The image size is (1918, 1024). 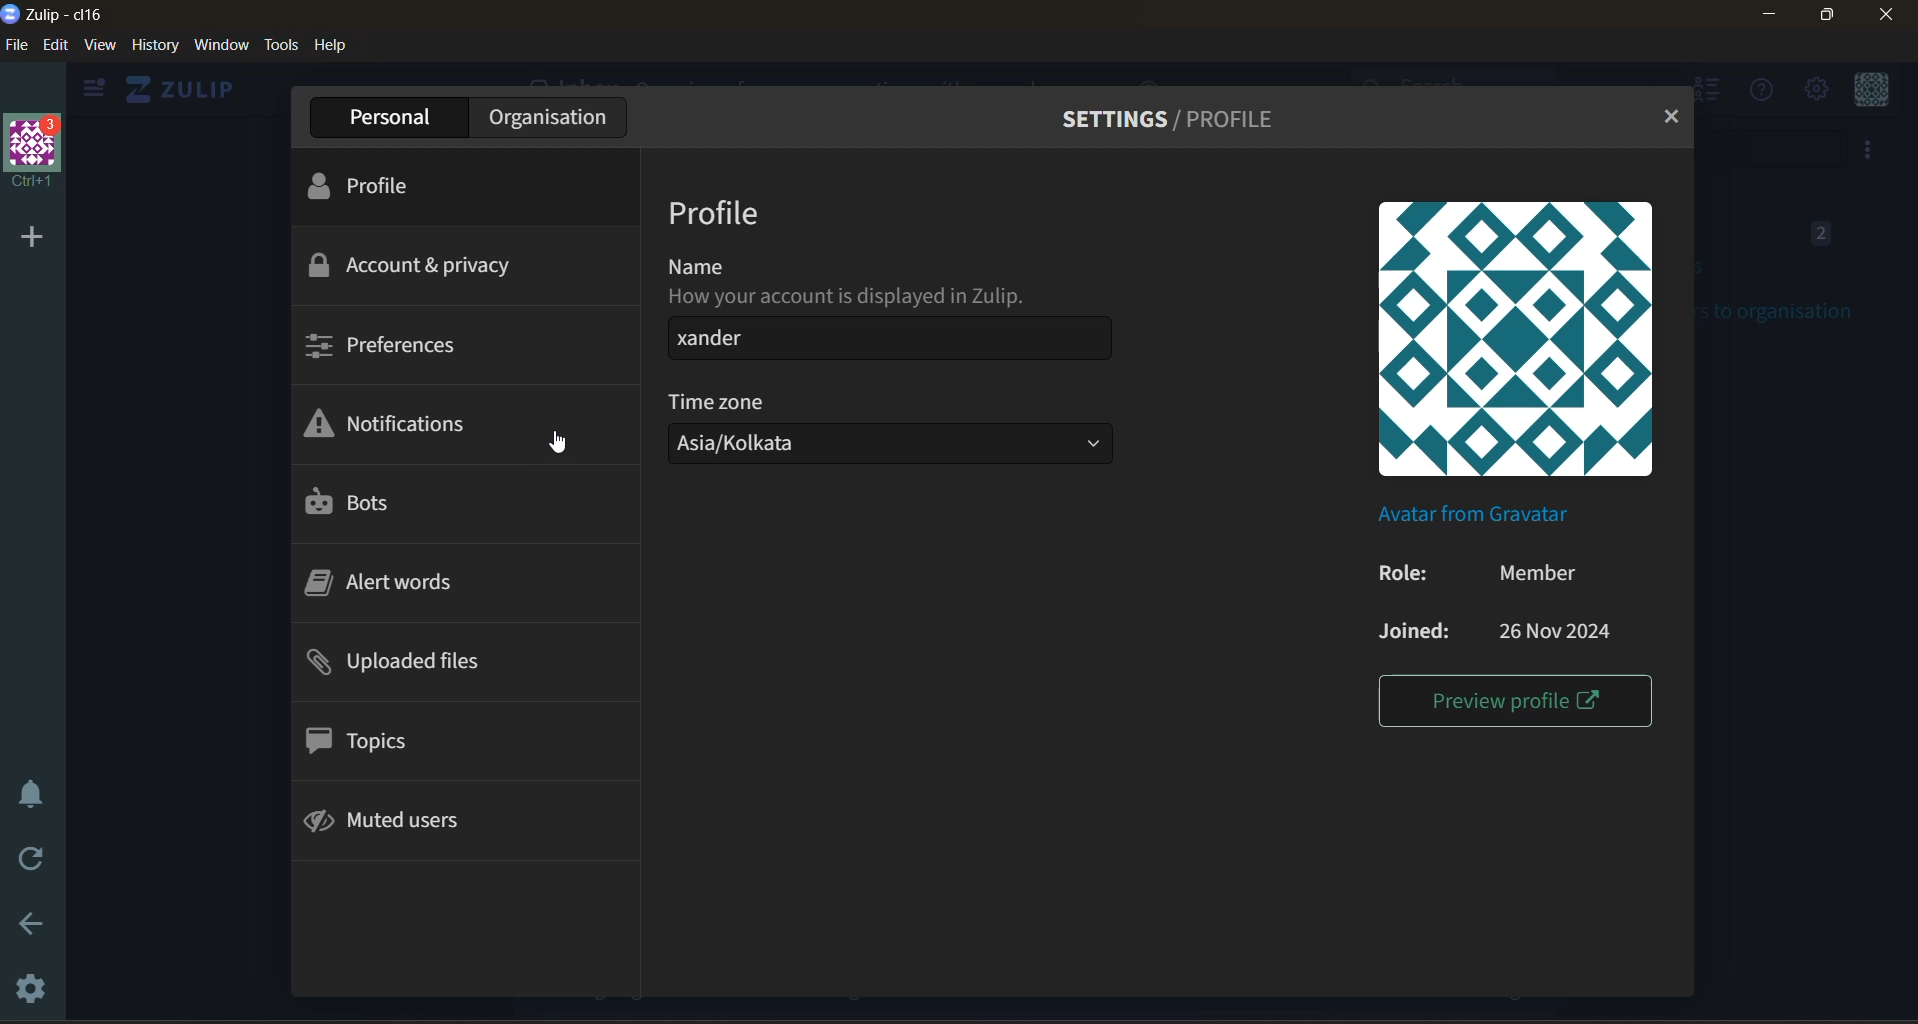 What do you see at coordinates (1496, 576) in the screenshot?
I see `role` at bounding box center [1496, 576].